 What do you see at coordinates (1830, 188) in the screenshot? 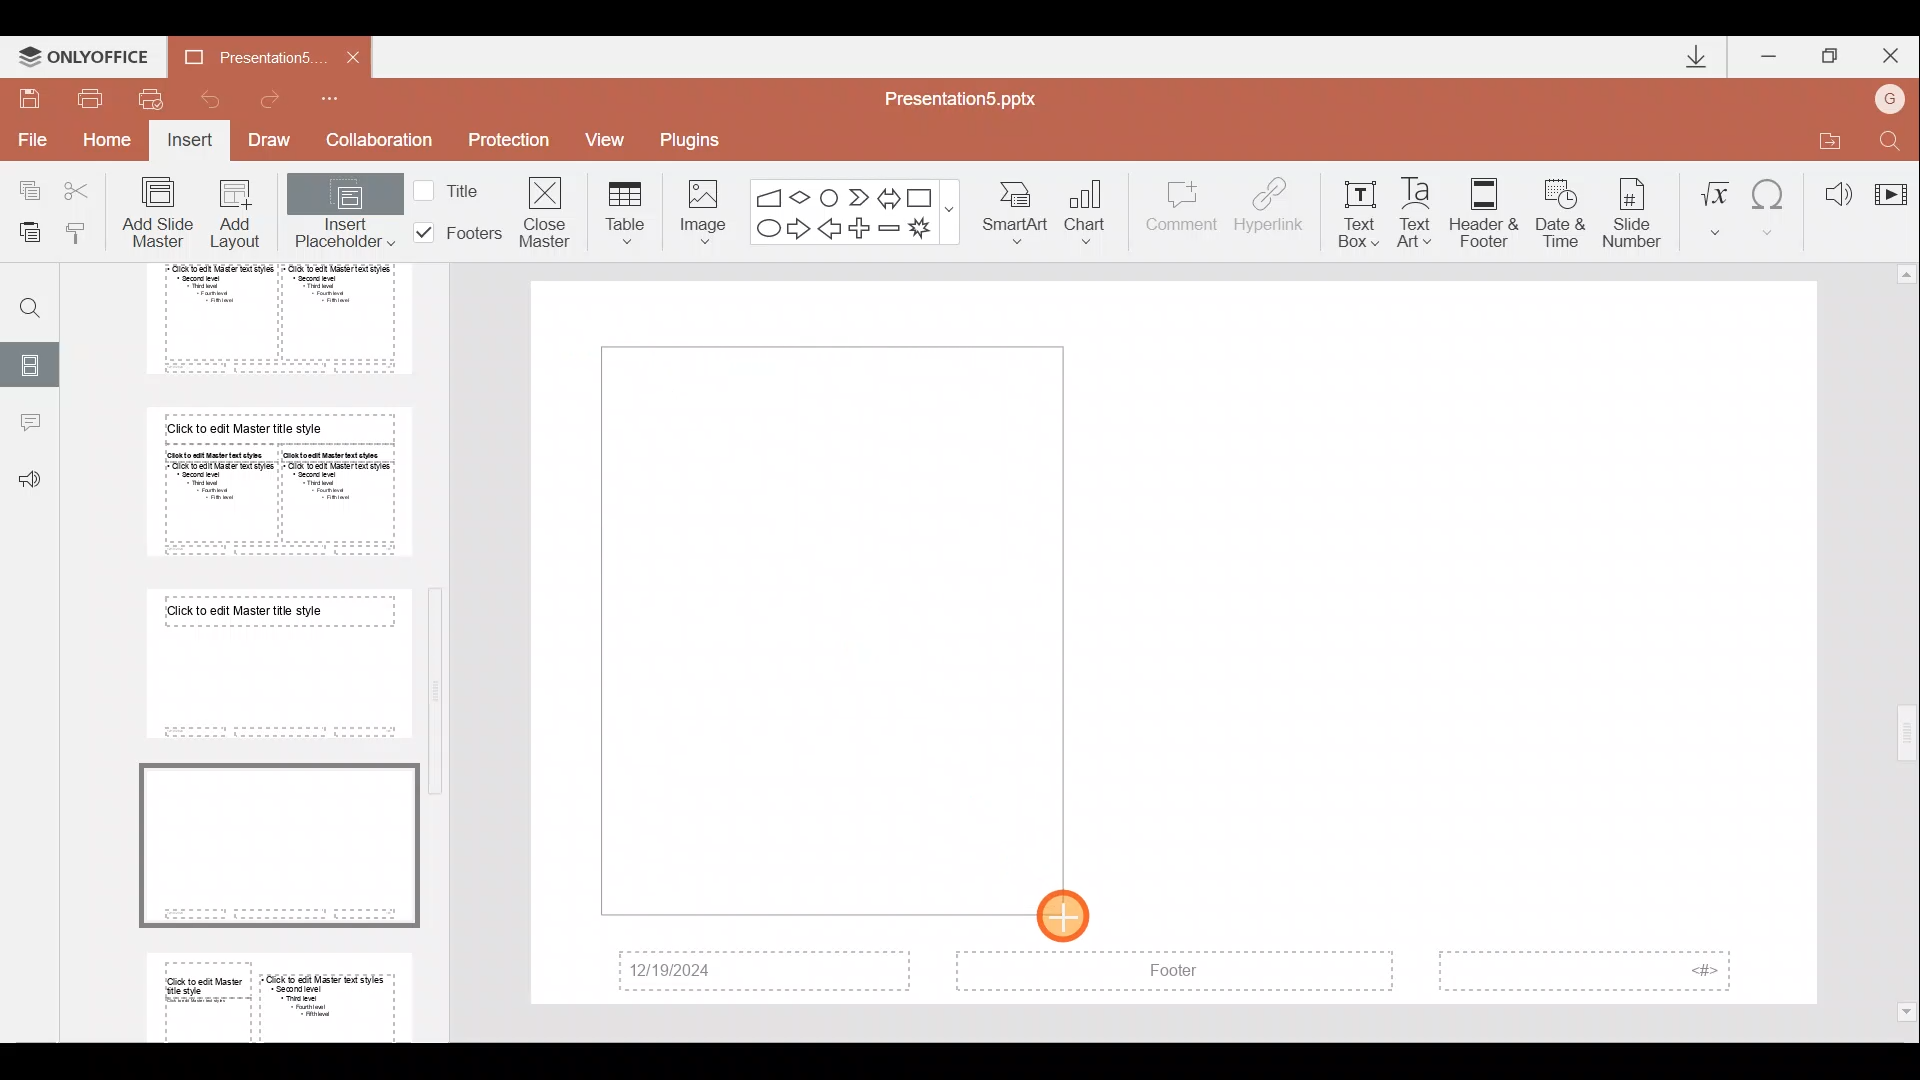
I see `Audio` at bounding box center [1830, 188].